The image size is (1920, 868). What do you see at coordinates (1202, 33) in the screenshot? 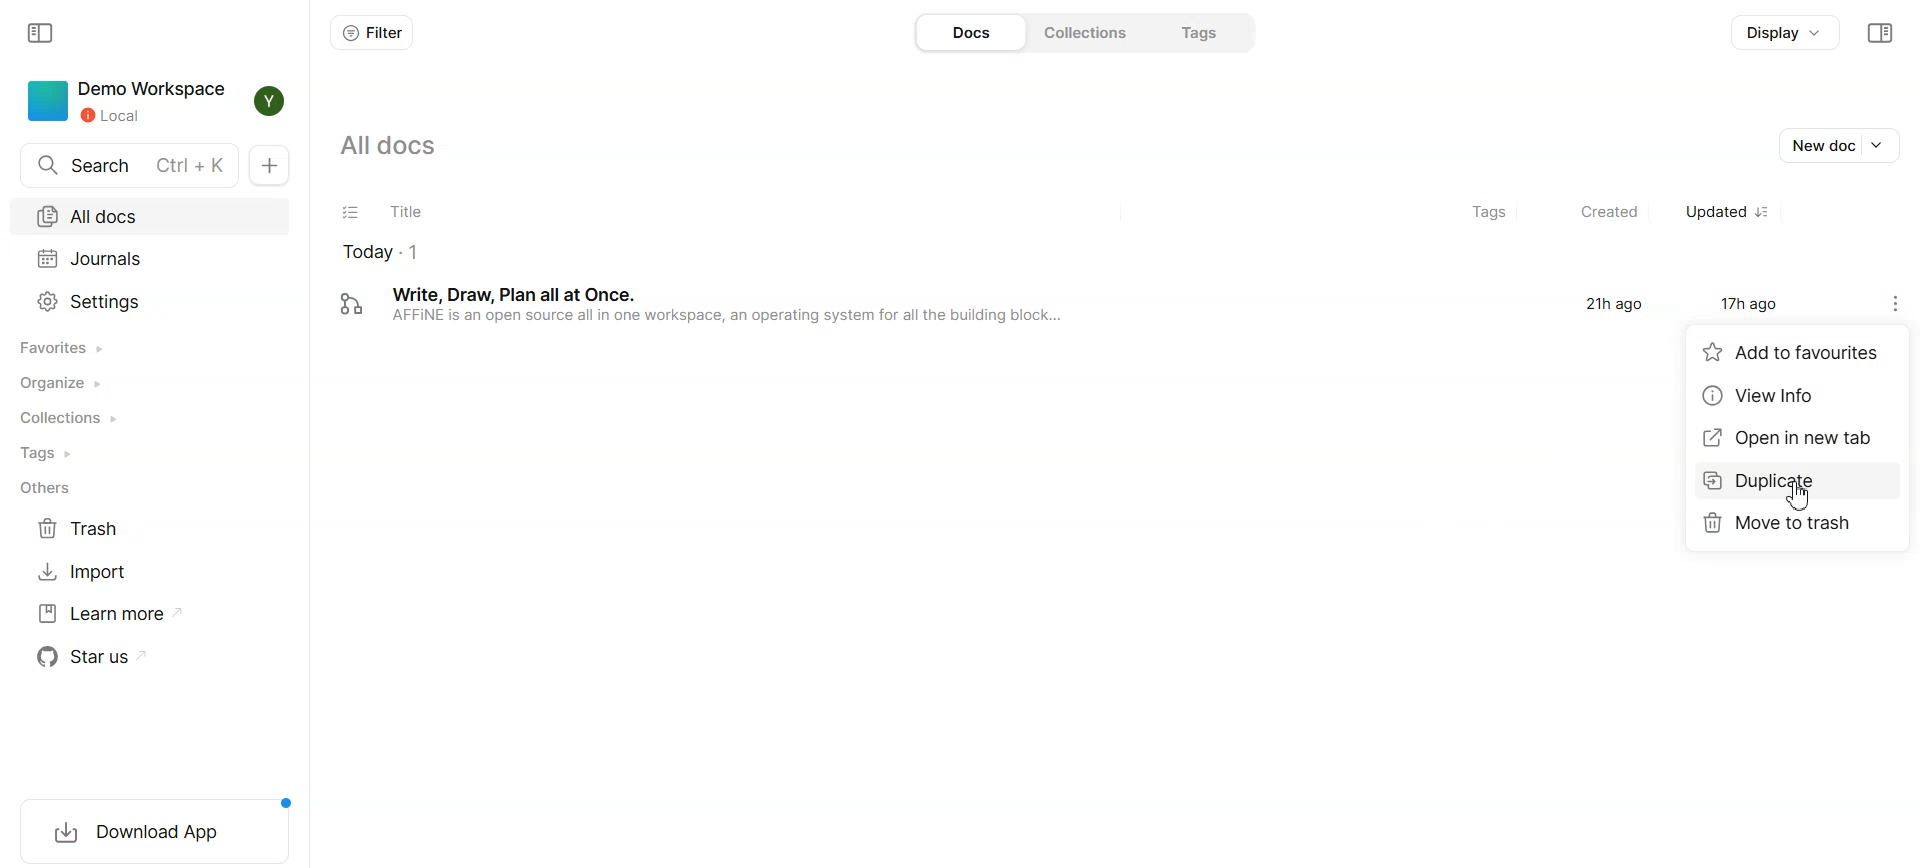
I see `Tags` at bounding box center [1202, 33].